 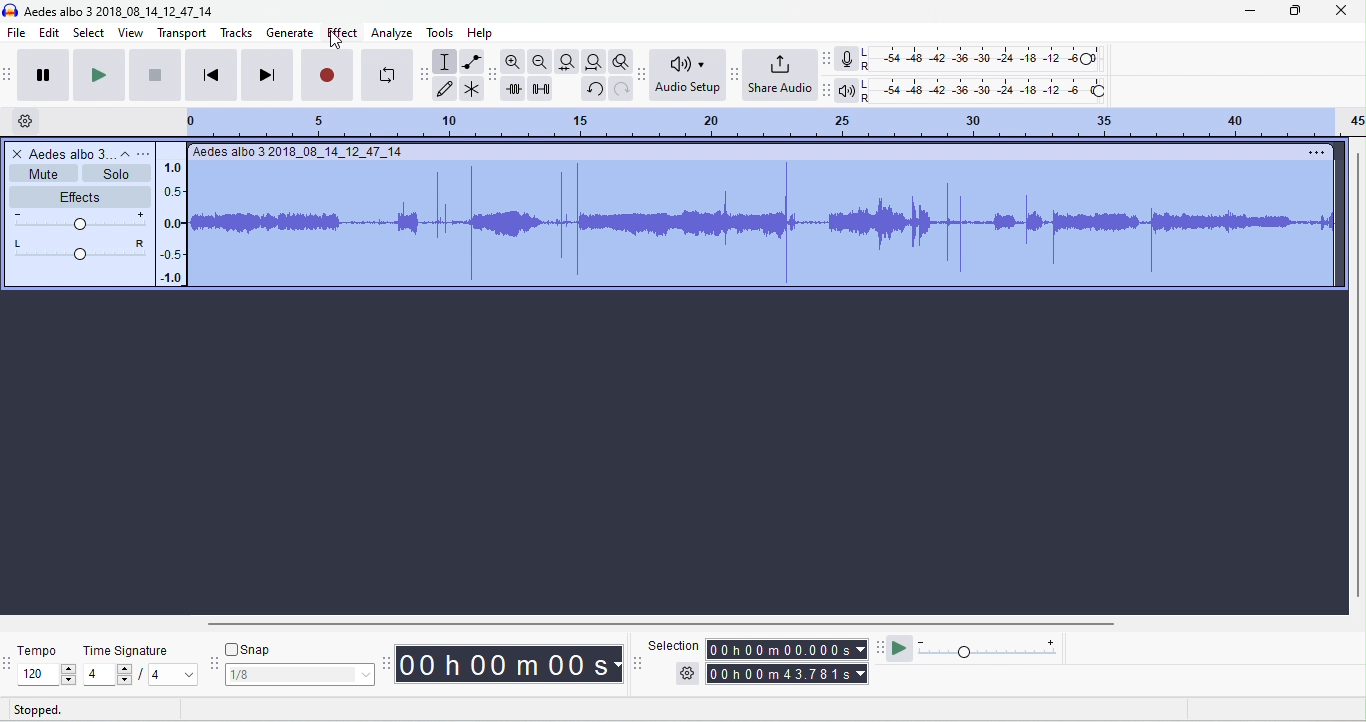 What do you see at coordinates (427, 74) in the screenshot?
I see `audacity tools toolbar` at bounding box center [427, 74].